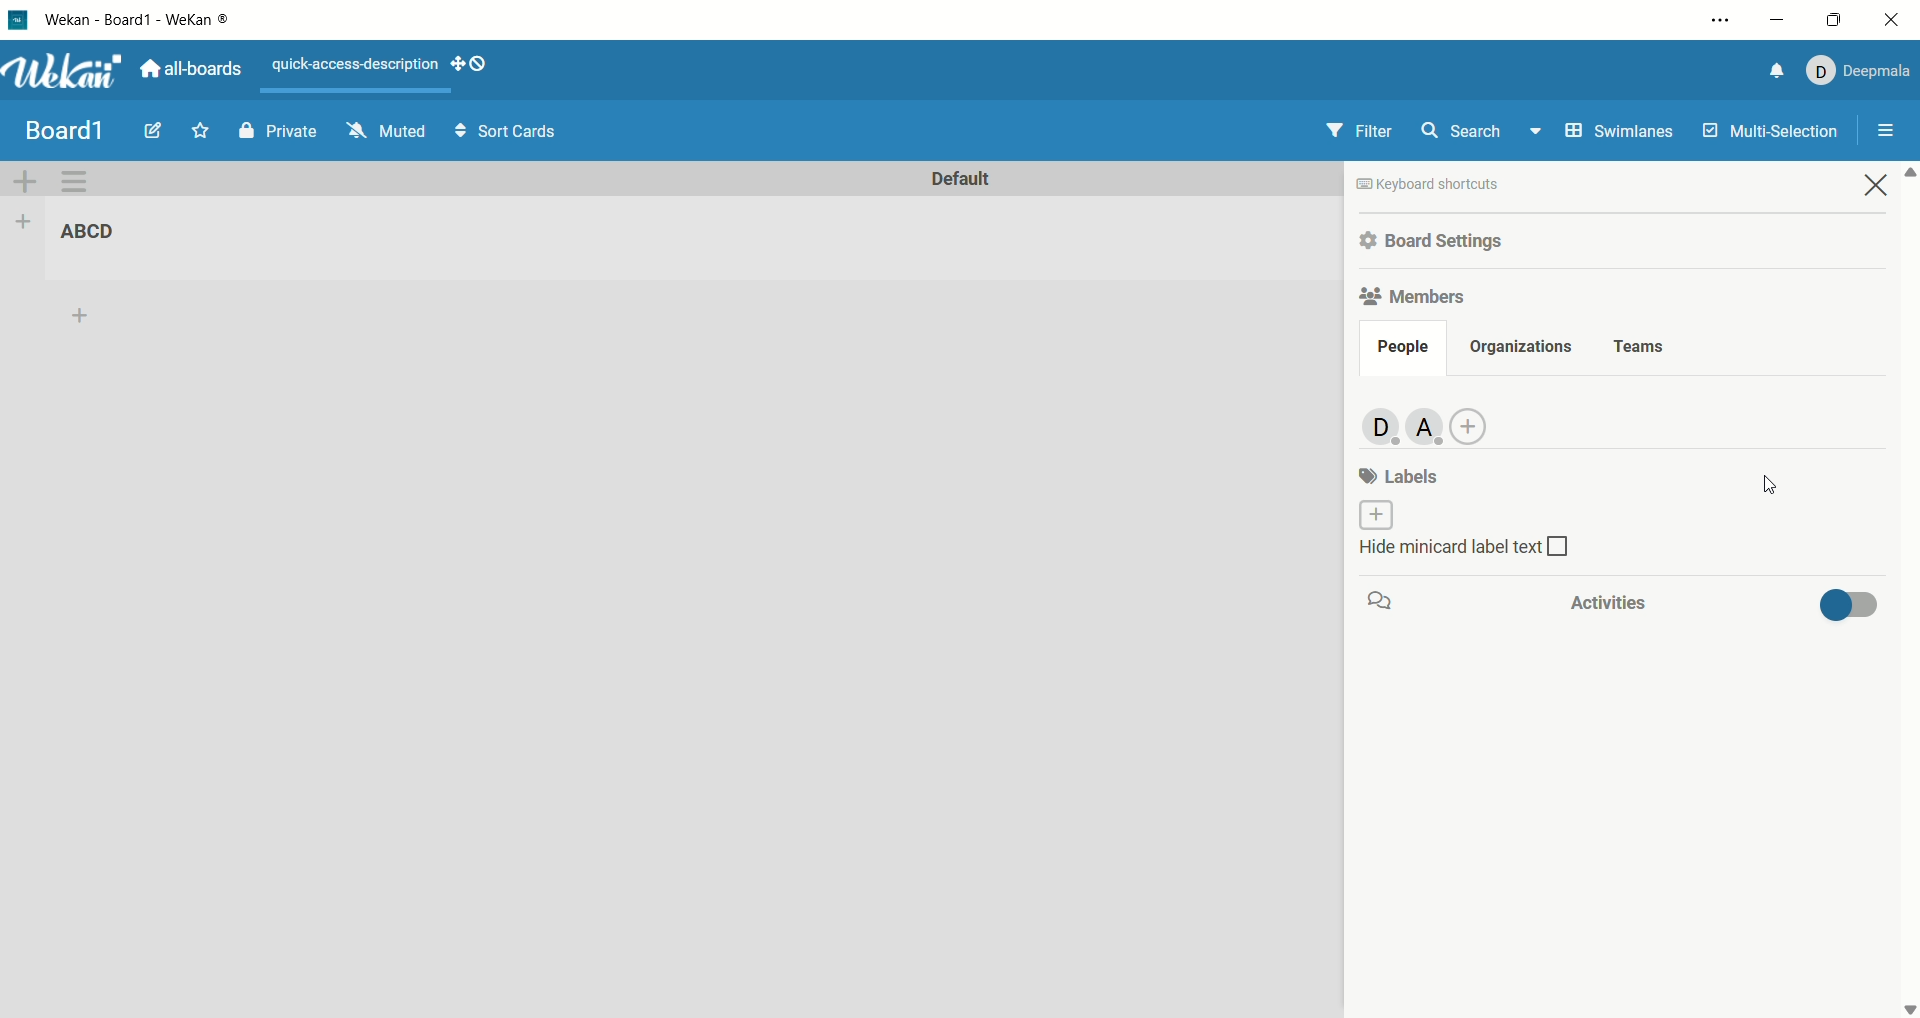  What do you see at coordinates (507, 130) in the screenshot?
I see `sort cards` at bounding box center [507, 130].